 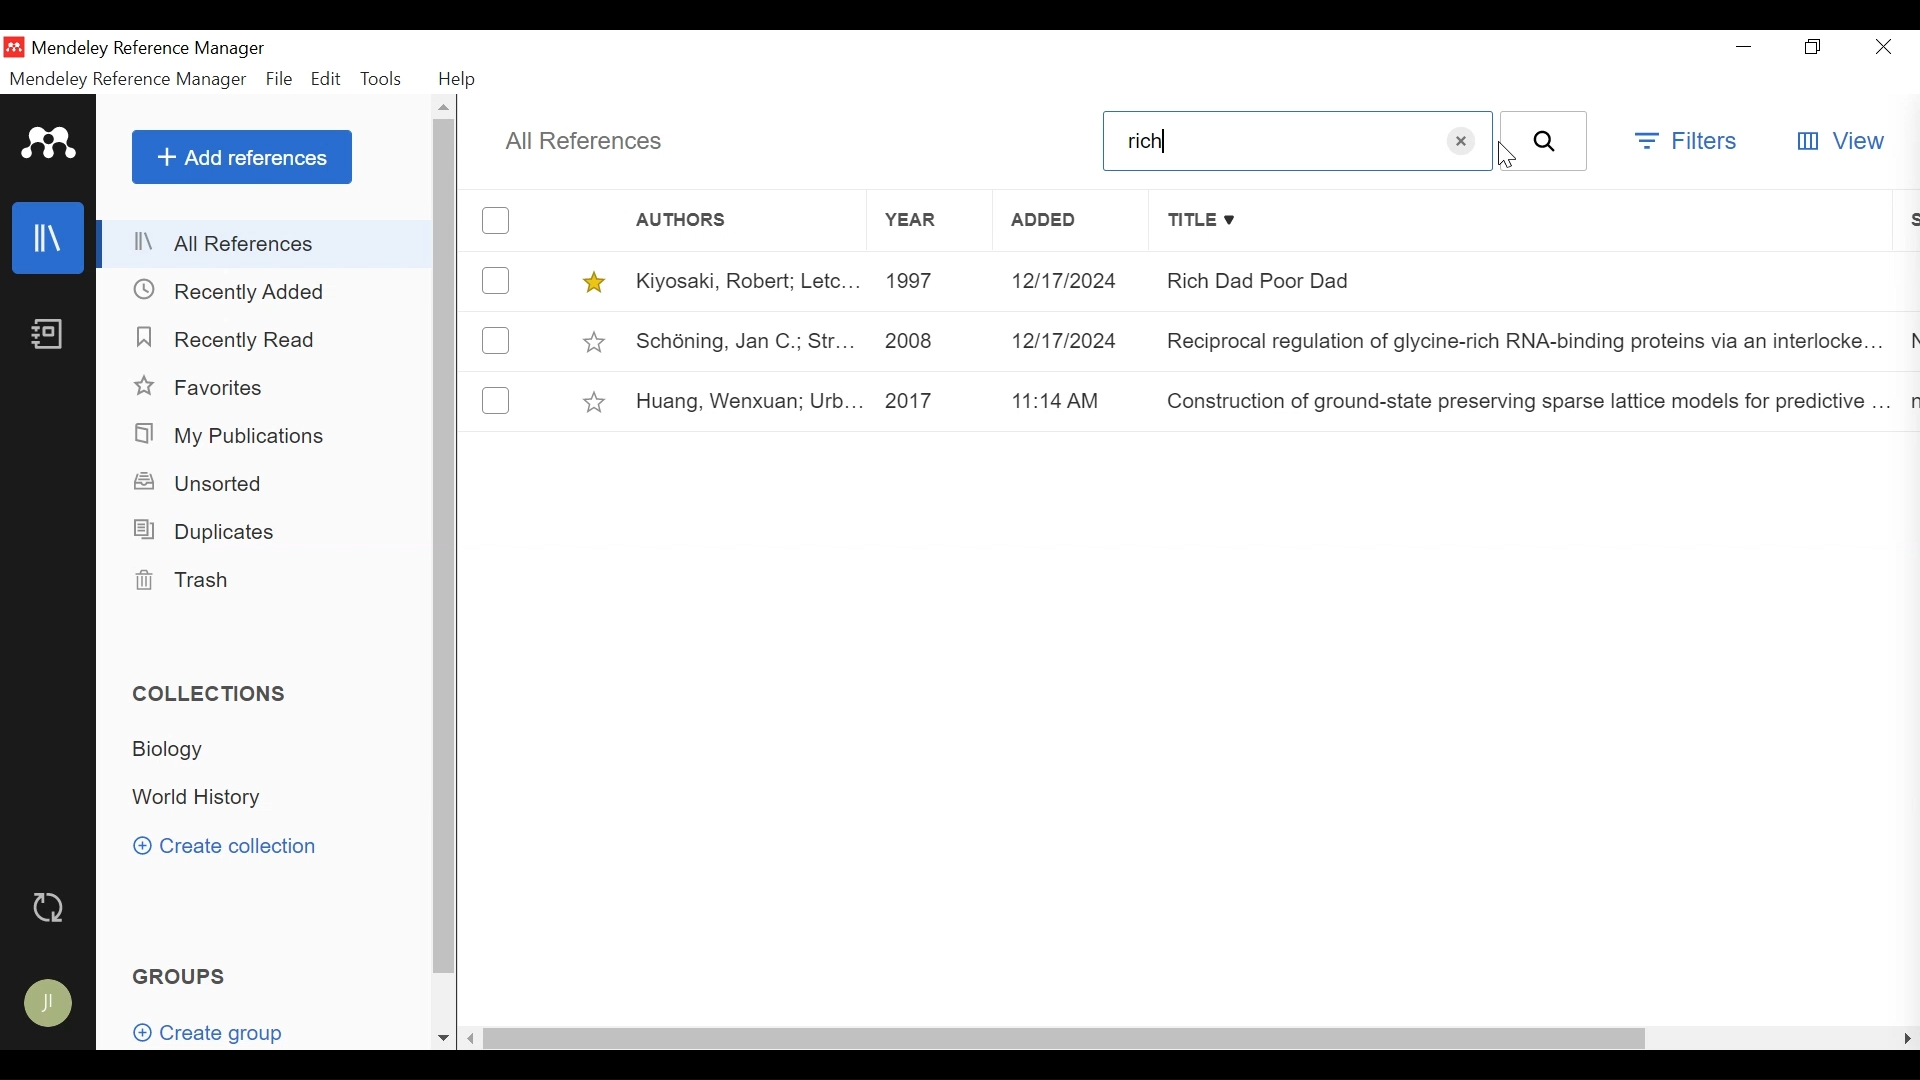 What do you see at coordinates (1545, 141) in the screenshot?
I see `Search` at bounding box center [1545, 141].